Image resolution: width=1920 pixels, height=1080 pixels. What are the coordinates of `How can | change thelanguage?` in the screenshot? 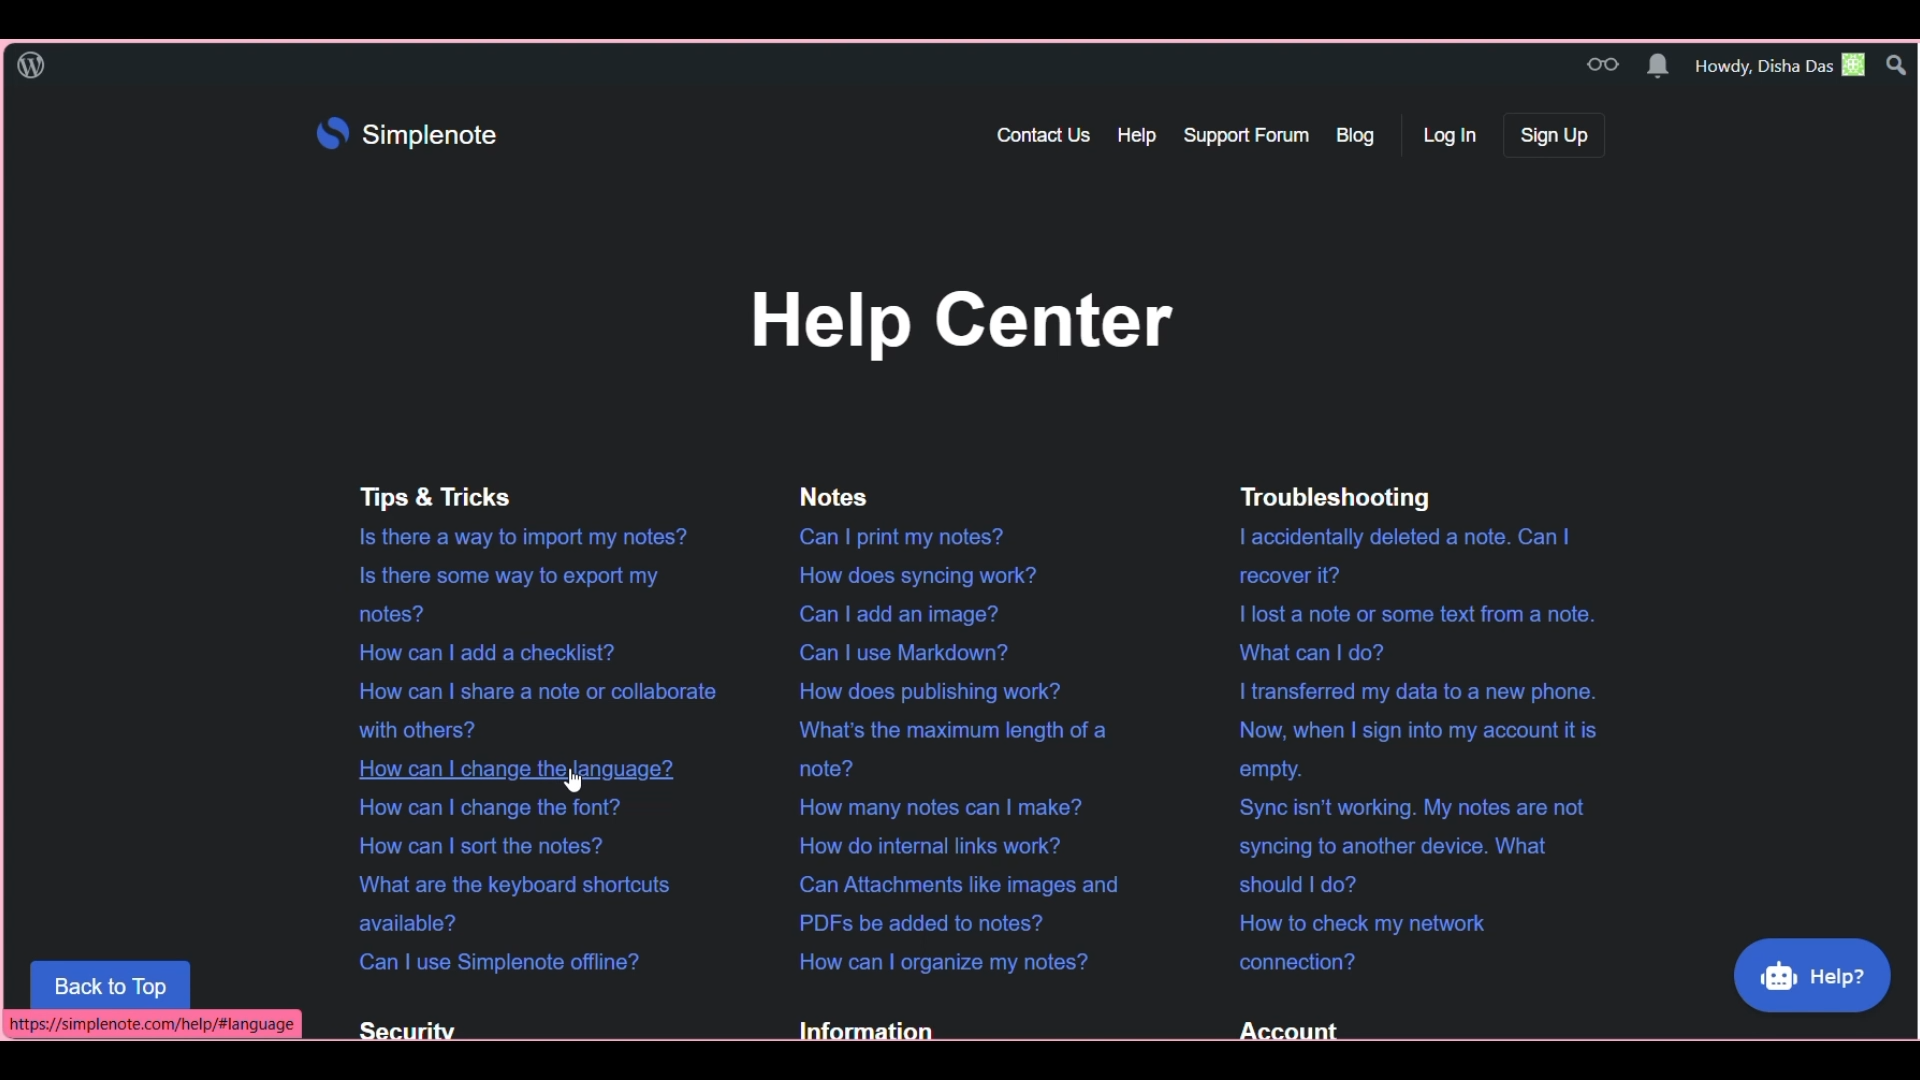 It's located at (502, 768).